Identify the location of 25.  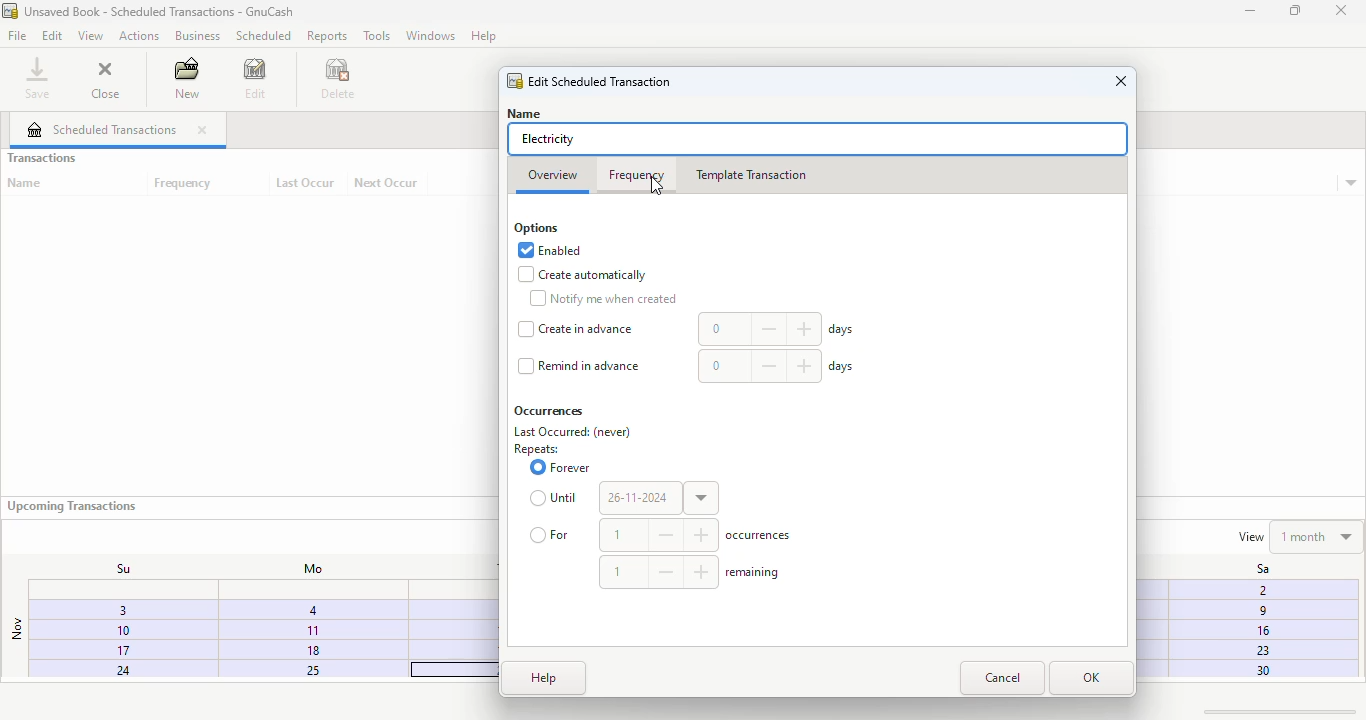
(302, 670).